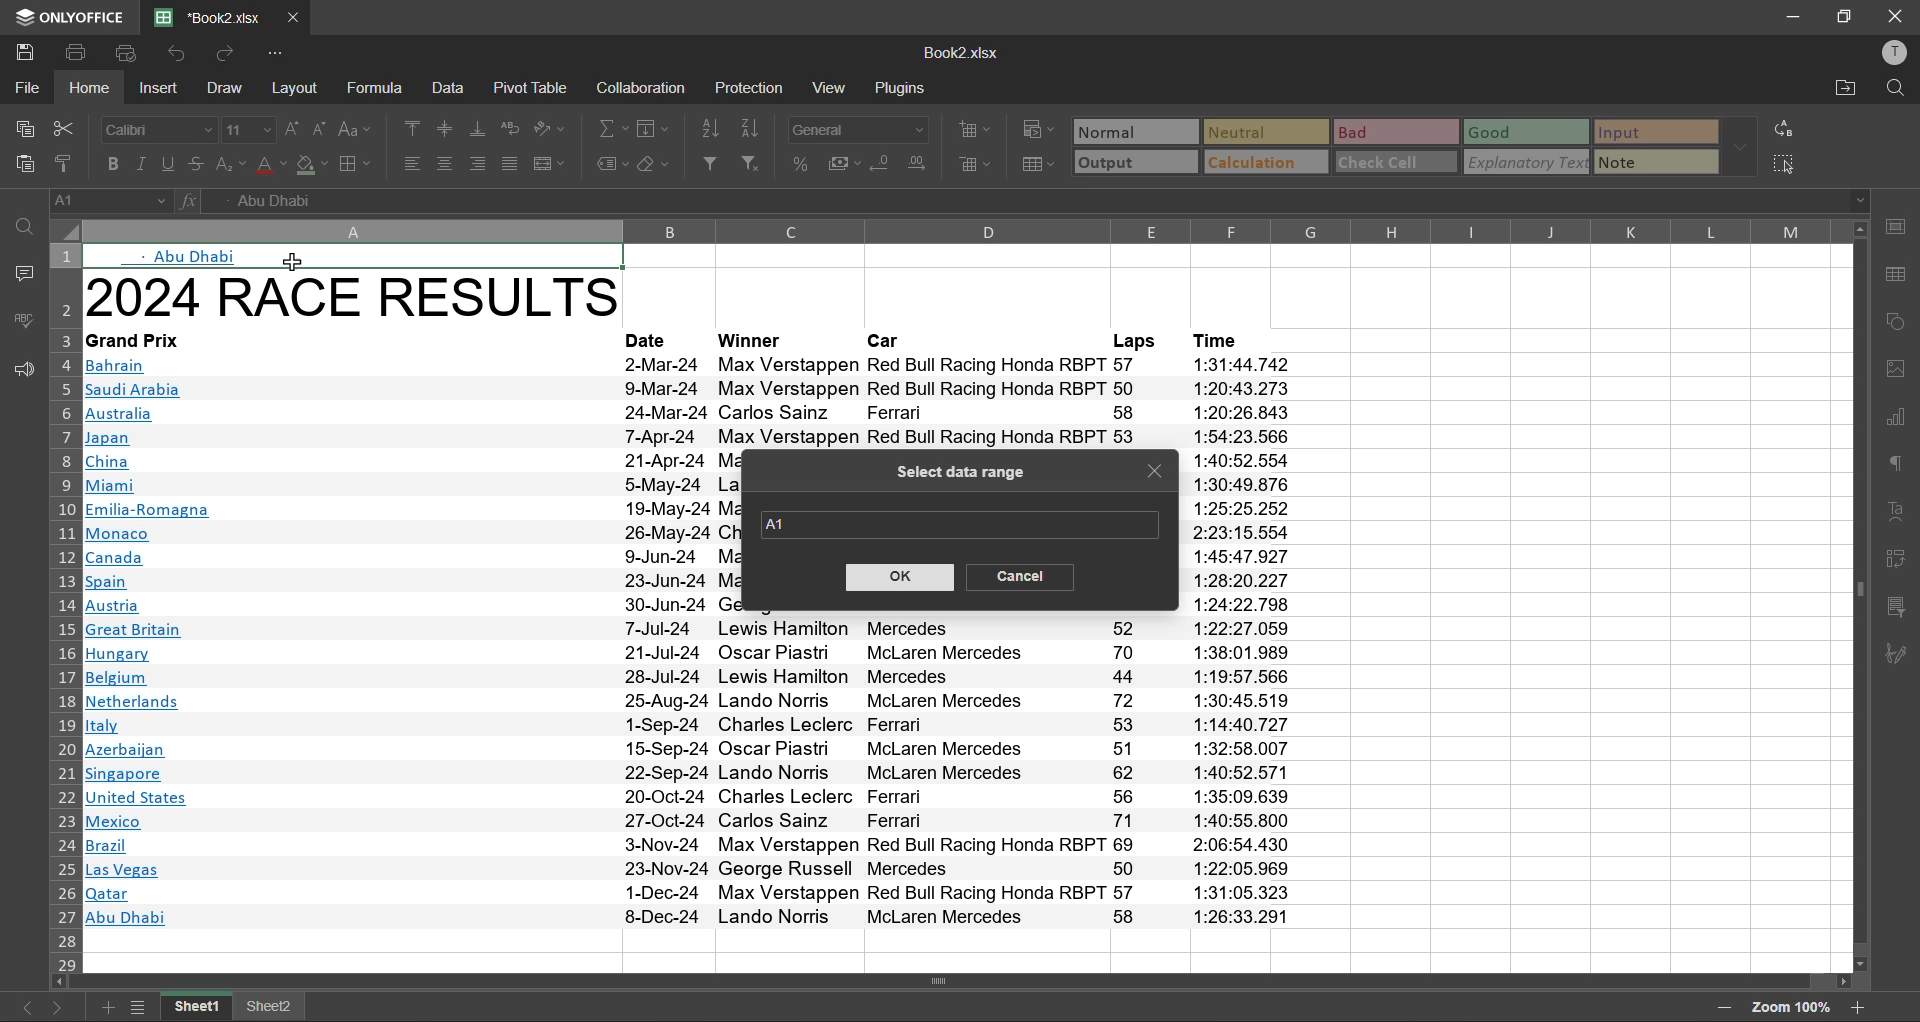 The width and height of the screenshot is (1920, 1022). Describe the element at coordinates (924, 164) in the screenshot. I see `increase decimal` at that location.